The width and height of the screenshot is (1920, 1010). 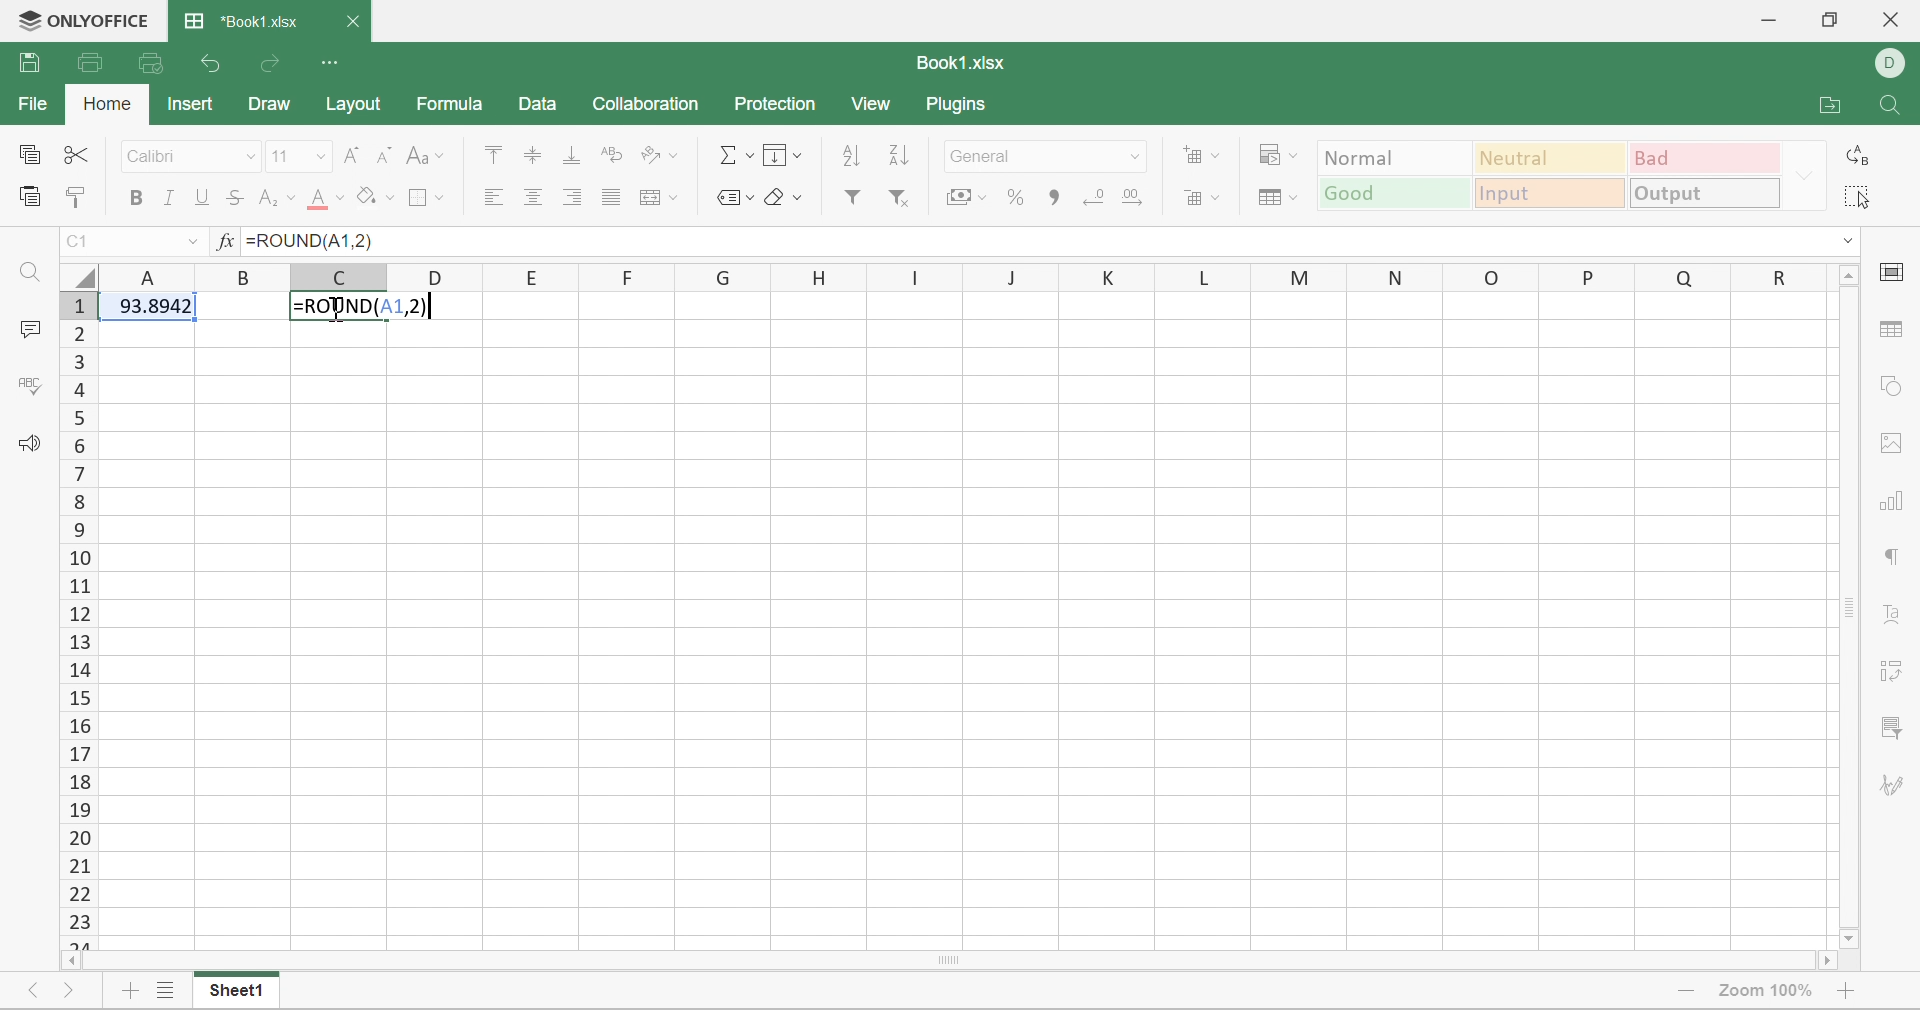 I want to click on Align Center, so click(x=533, y=196).